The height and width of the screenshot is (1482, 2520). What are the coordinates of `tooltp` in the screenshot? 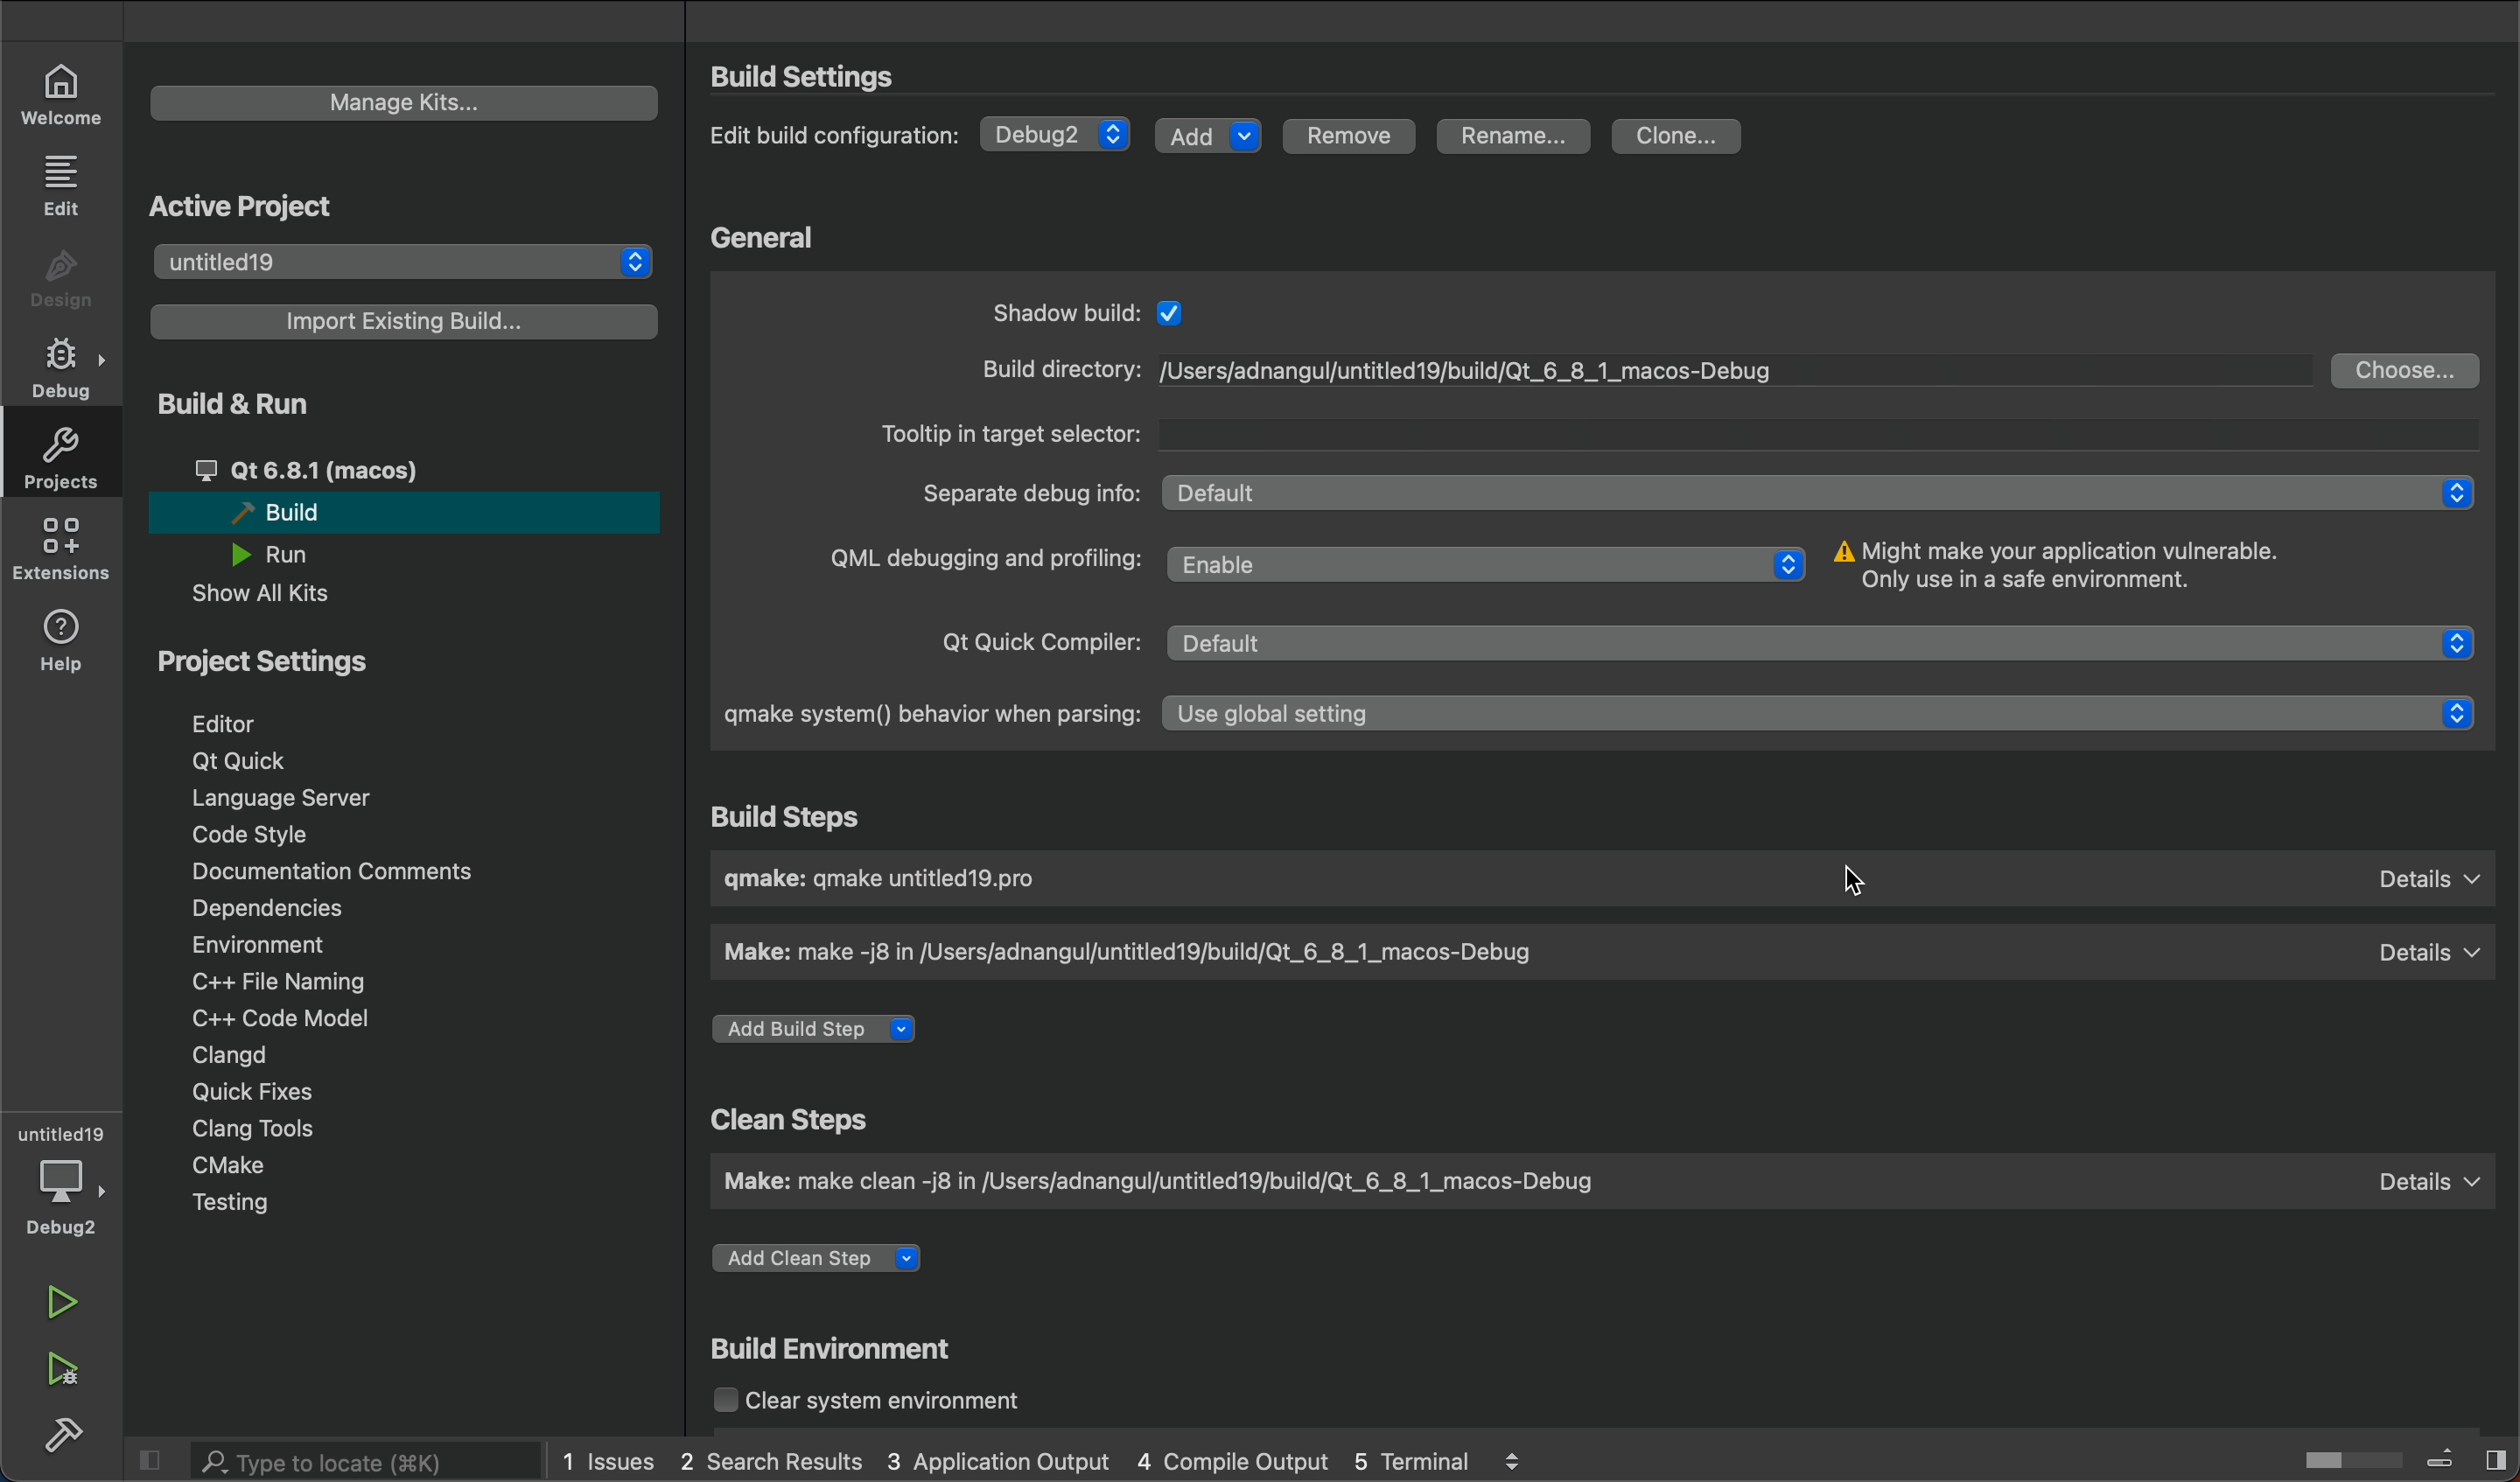 It's located at (1012, 428).